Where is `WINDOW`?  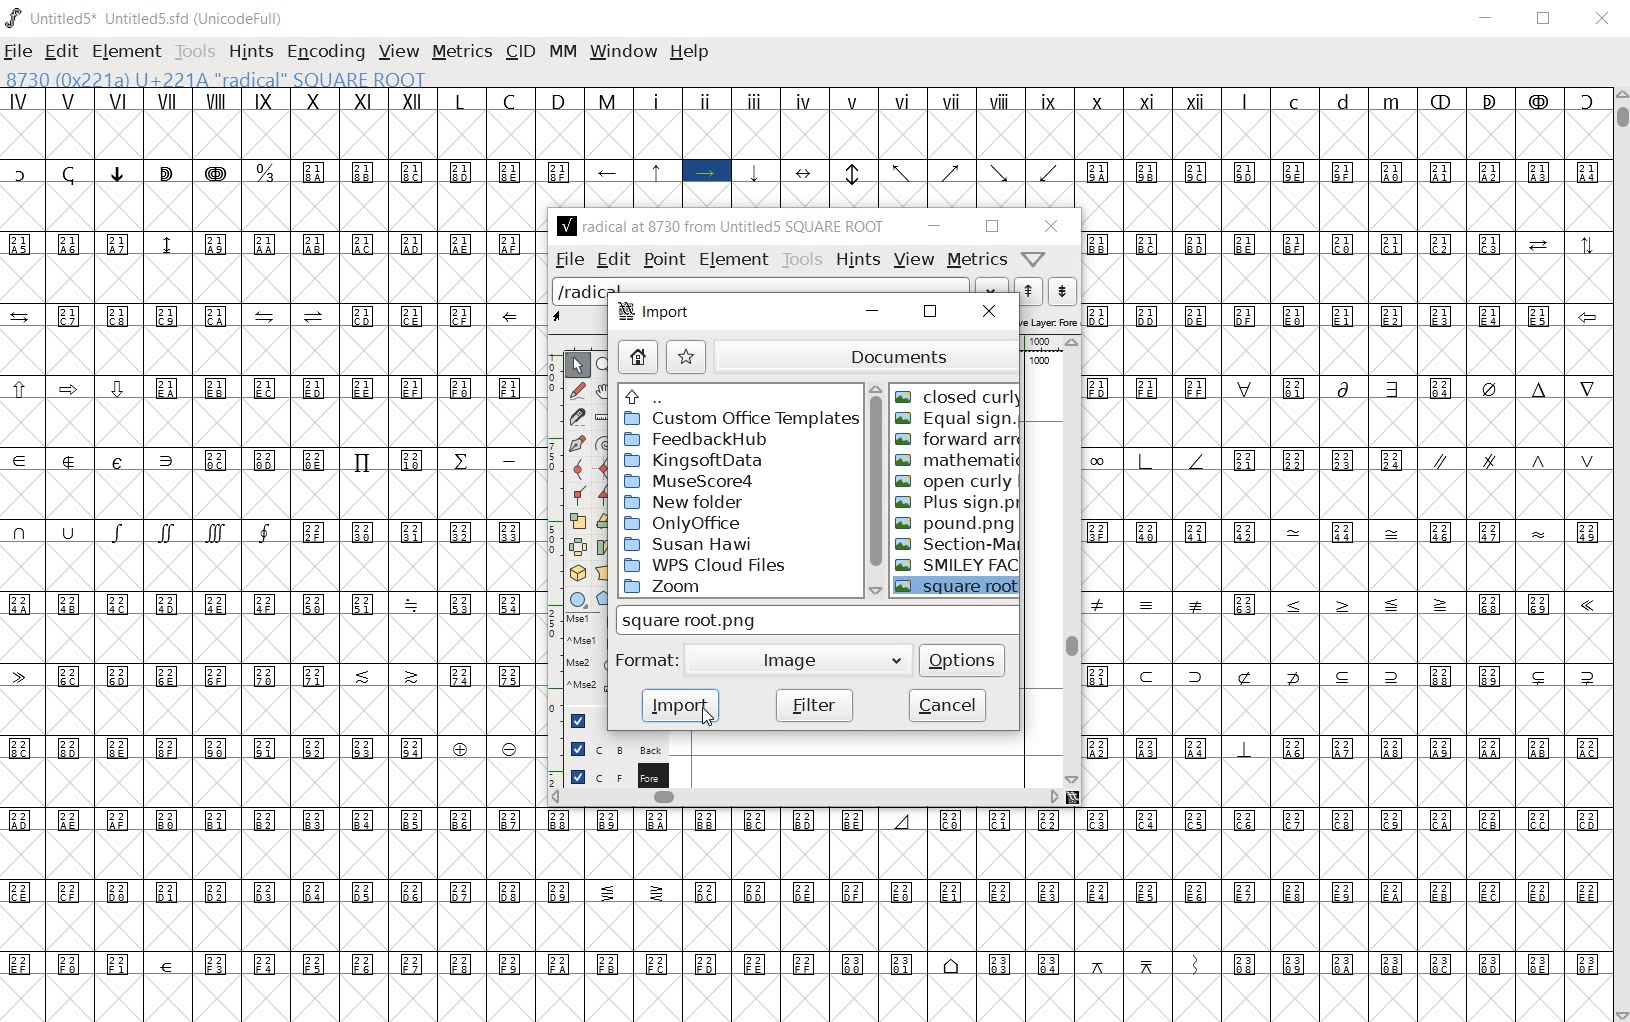
WINDOW is located at coordinates (624, 53).